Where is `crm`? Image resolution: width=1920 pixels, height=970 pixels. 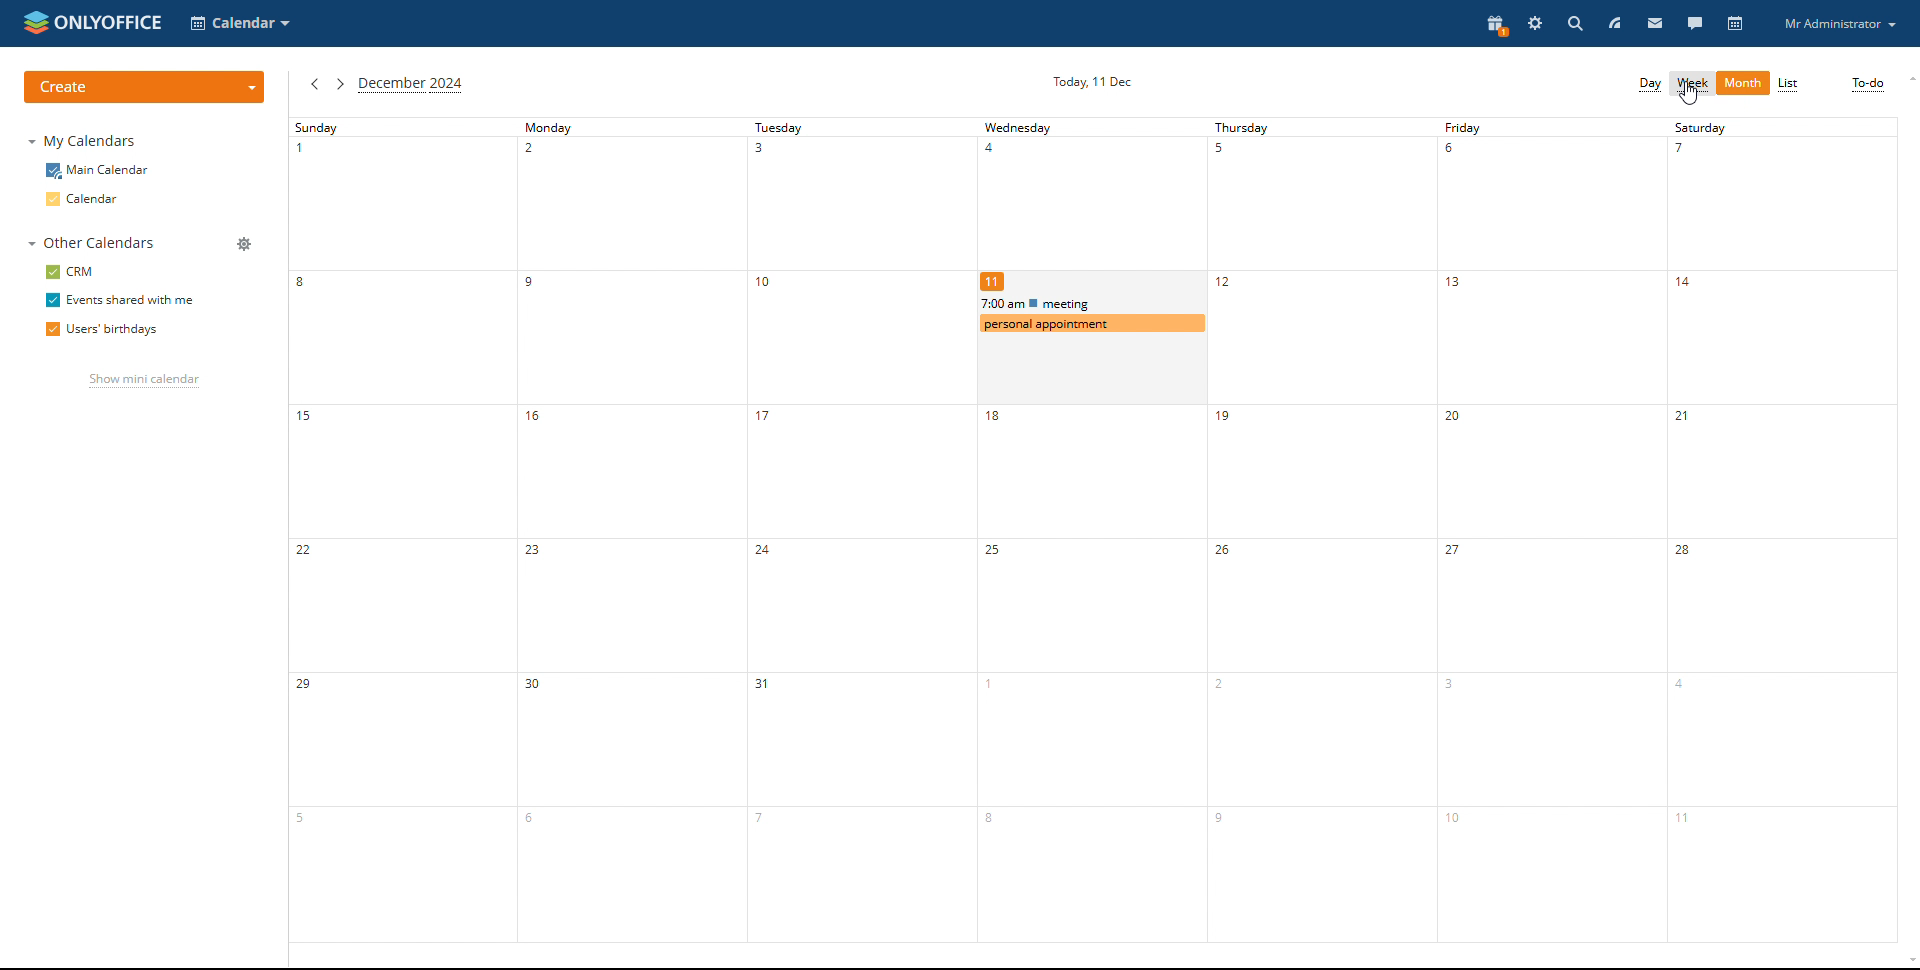 crm is located at coordinates (68, 272).